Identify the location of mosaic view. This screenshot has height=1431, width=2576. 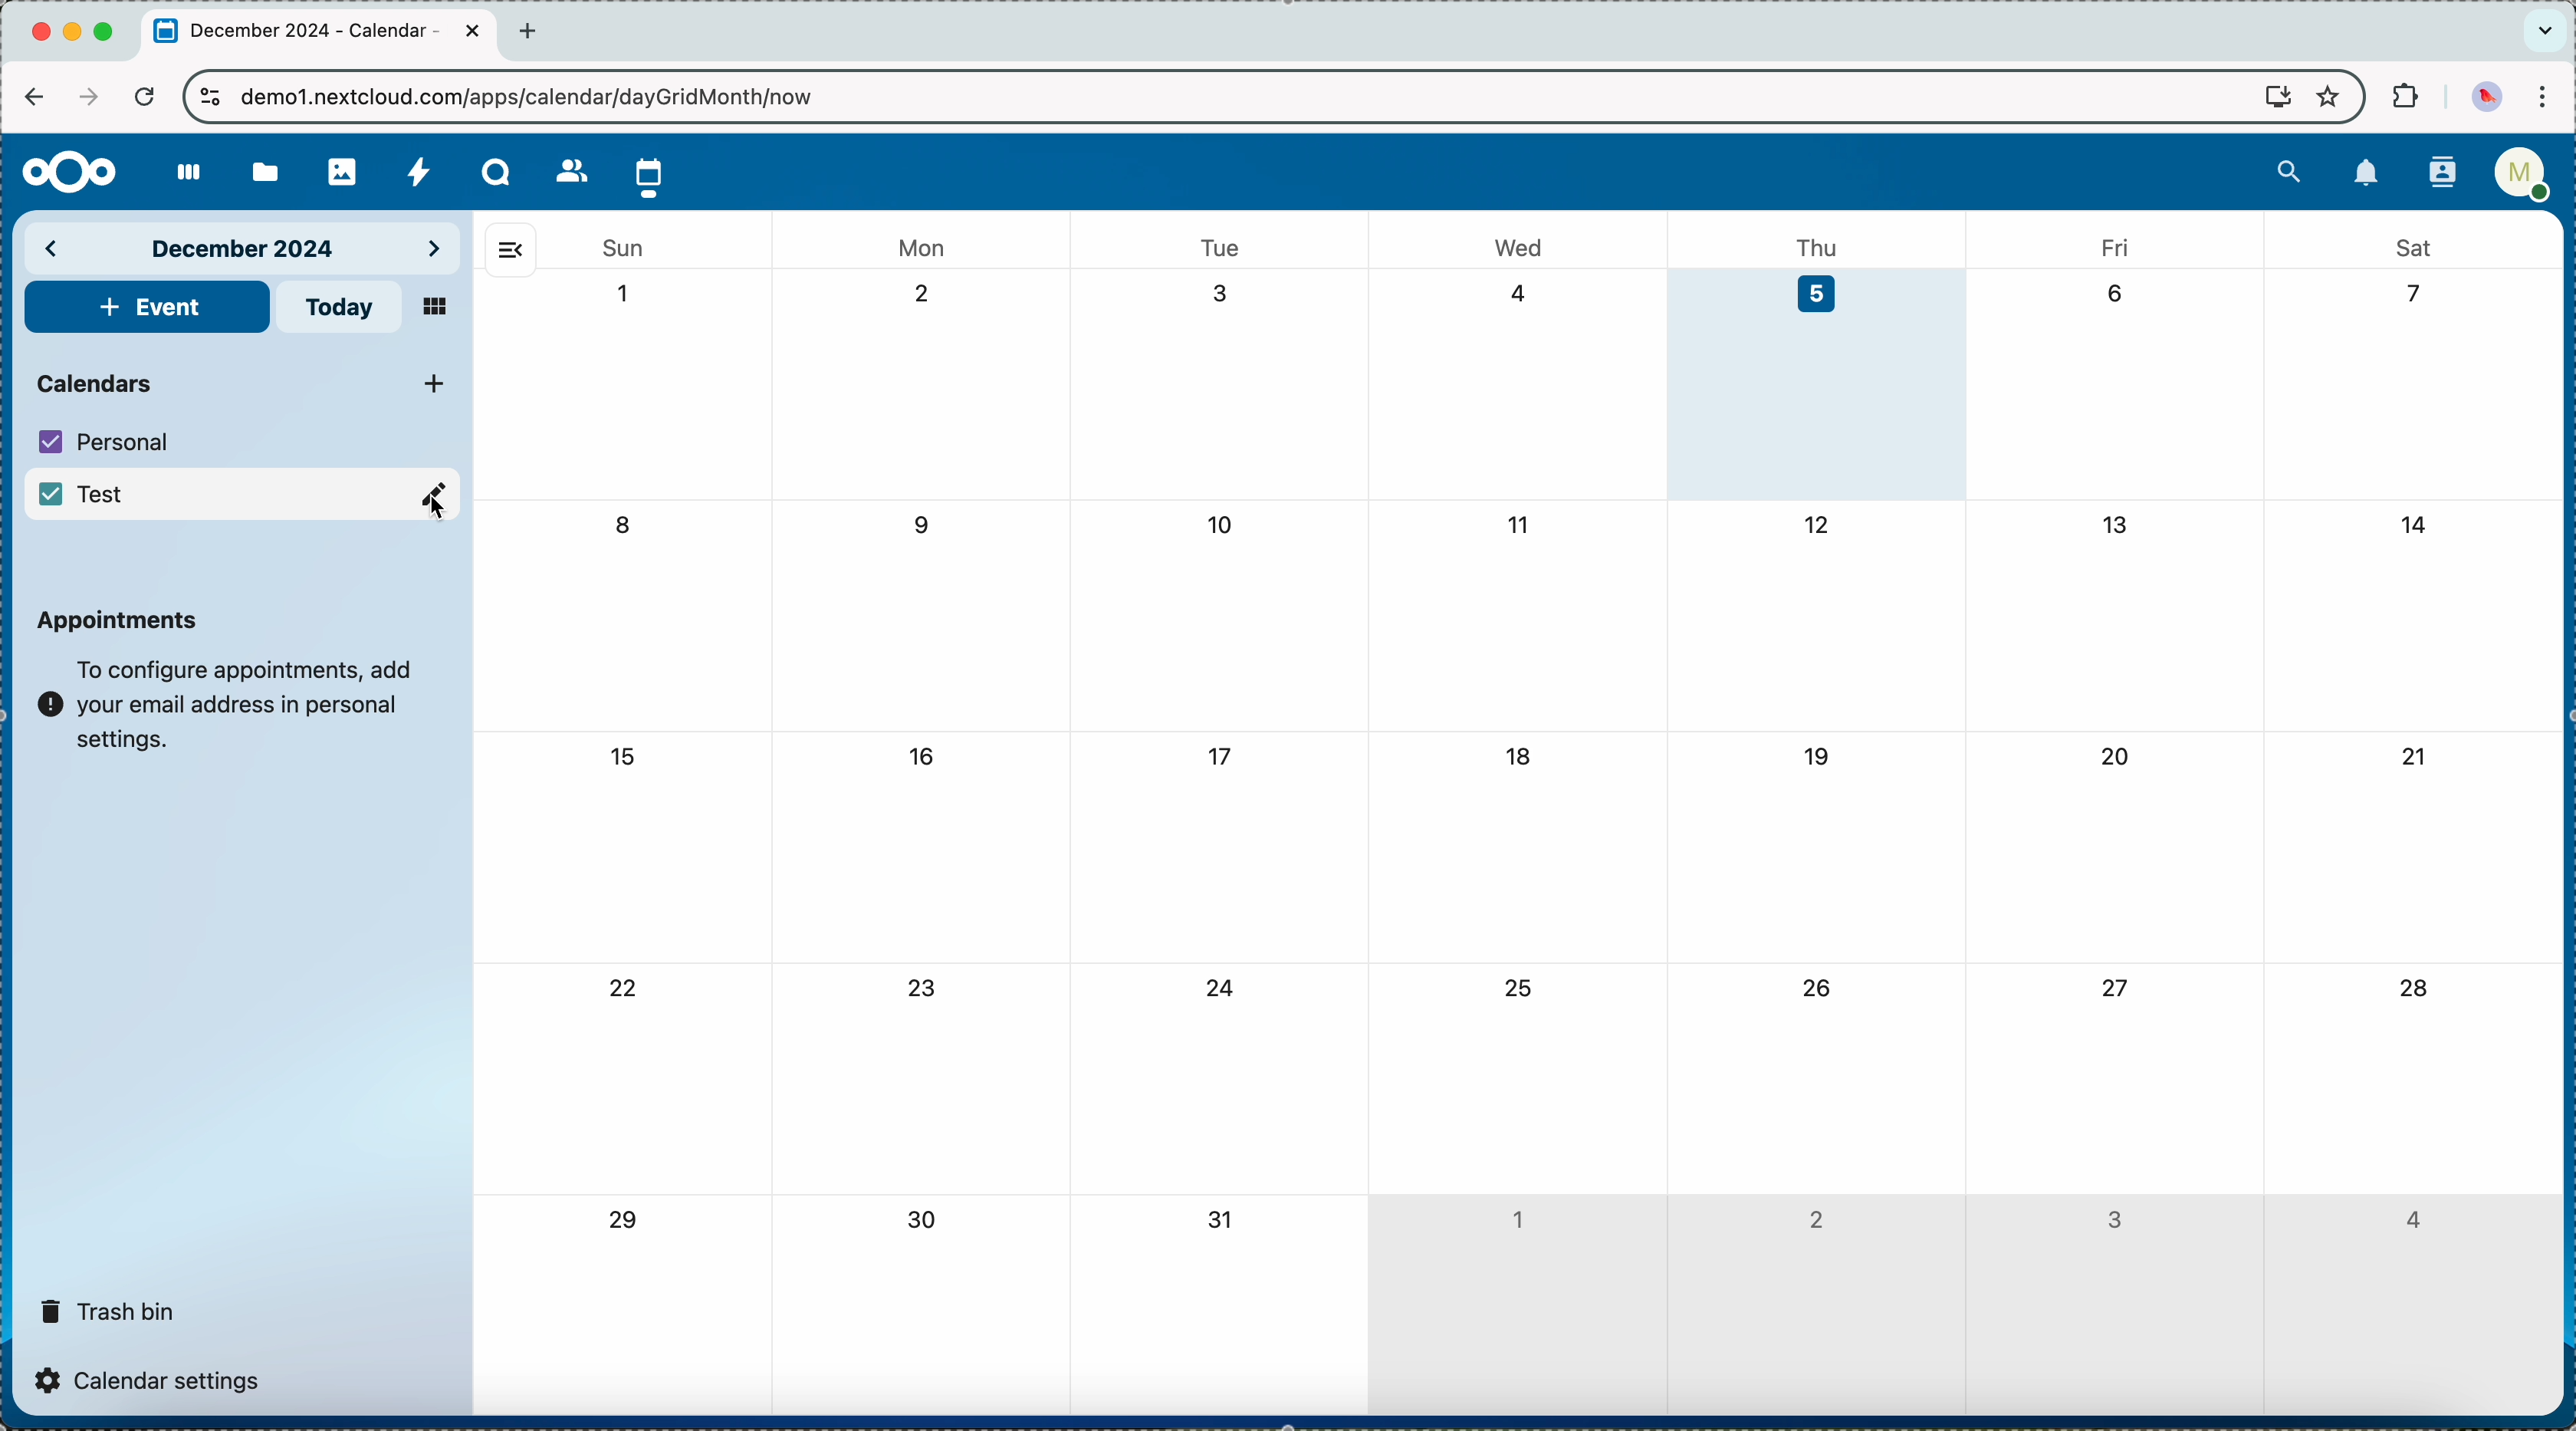
(436, 309).